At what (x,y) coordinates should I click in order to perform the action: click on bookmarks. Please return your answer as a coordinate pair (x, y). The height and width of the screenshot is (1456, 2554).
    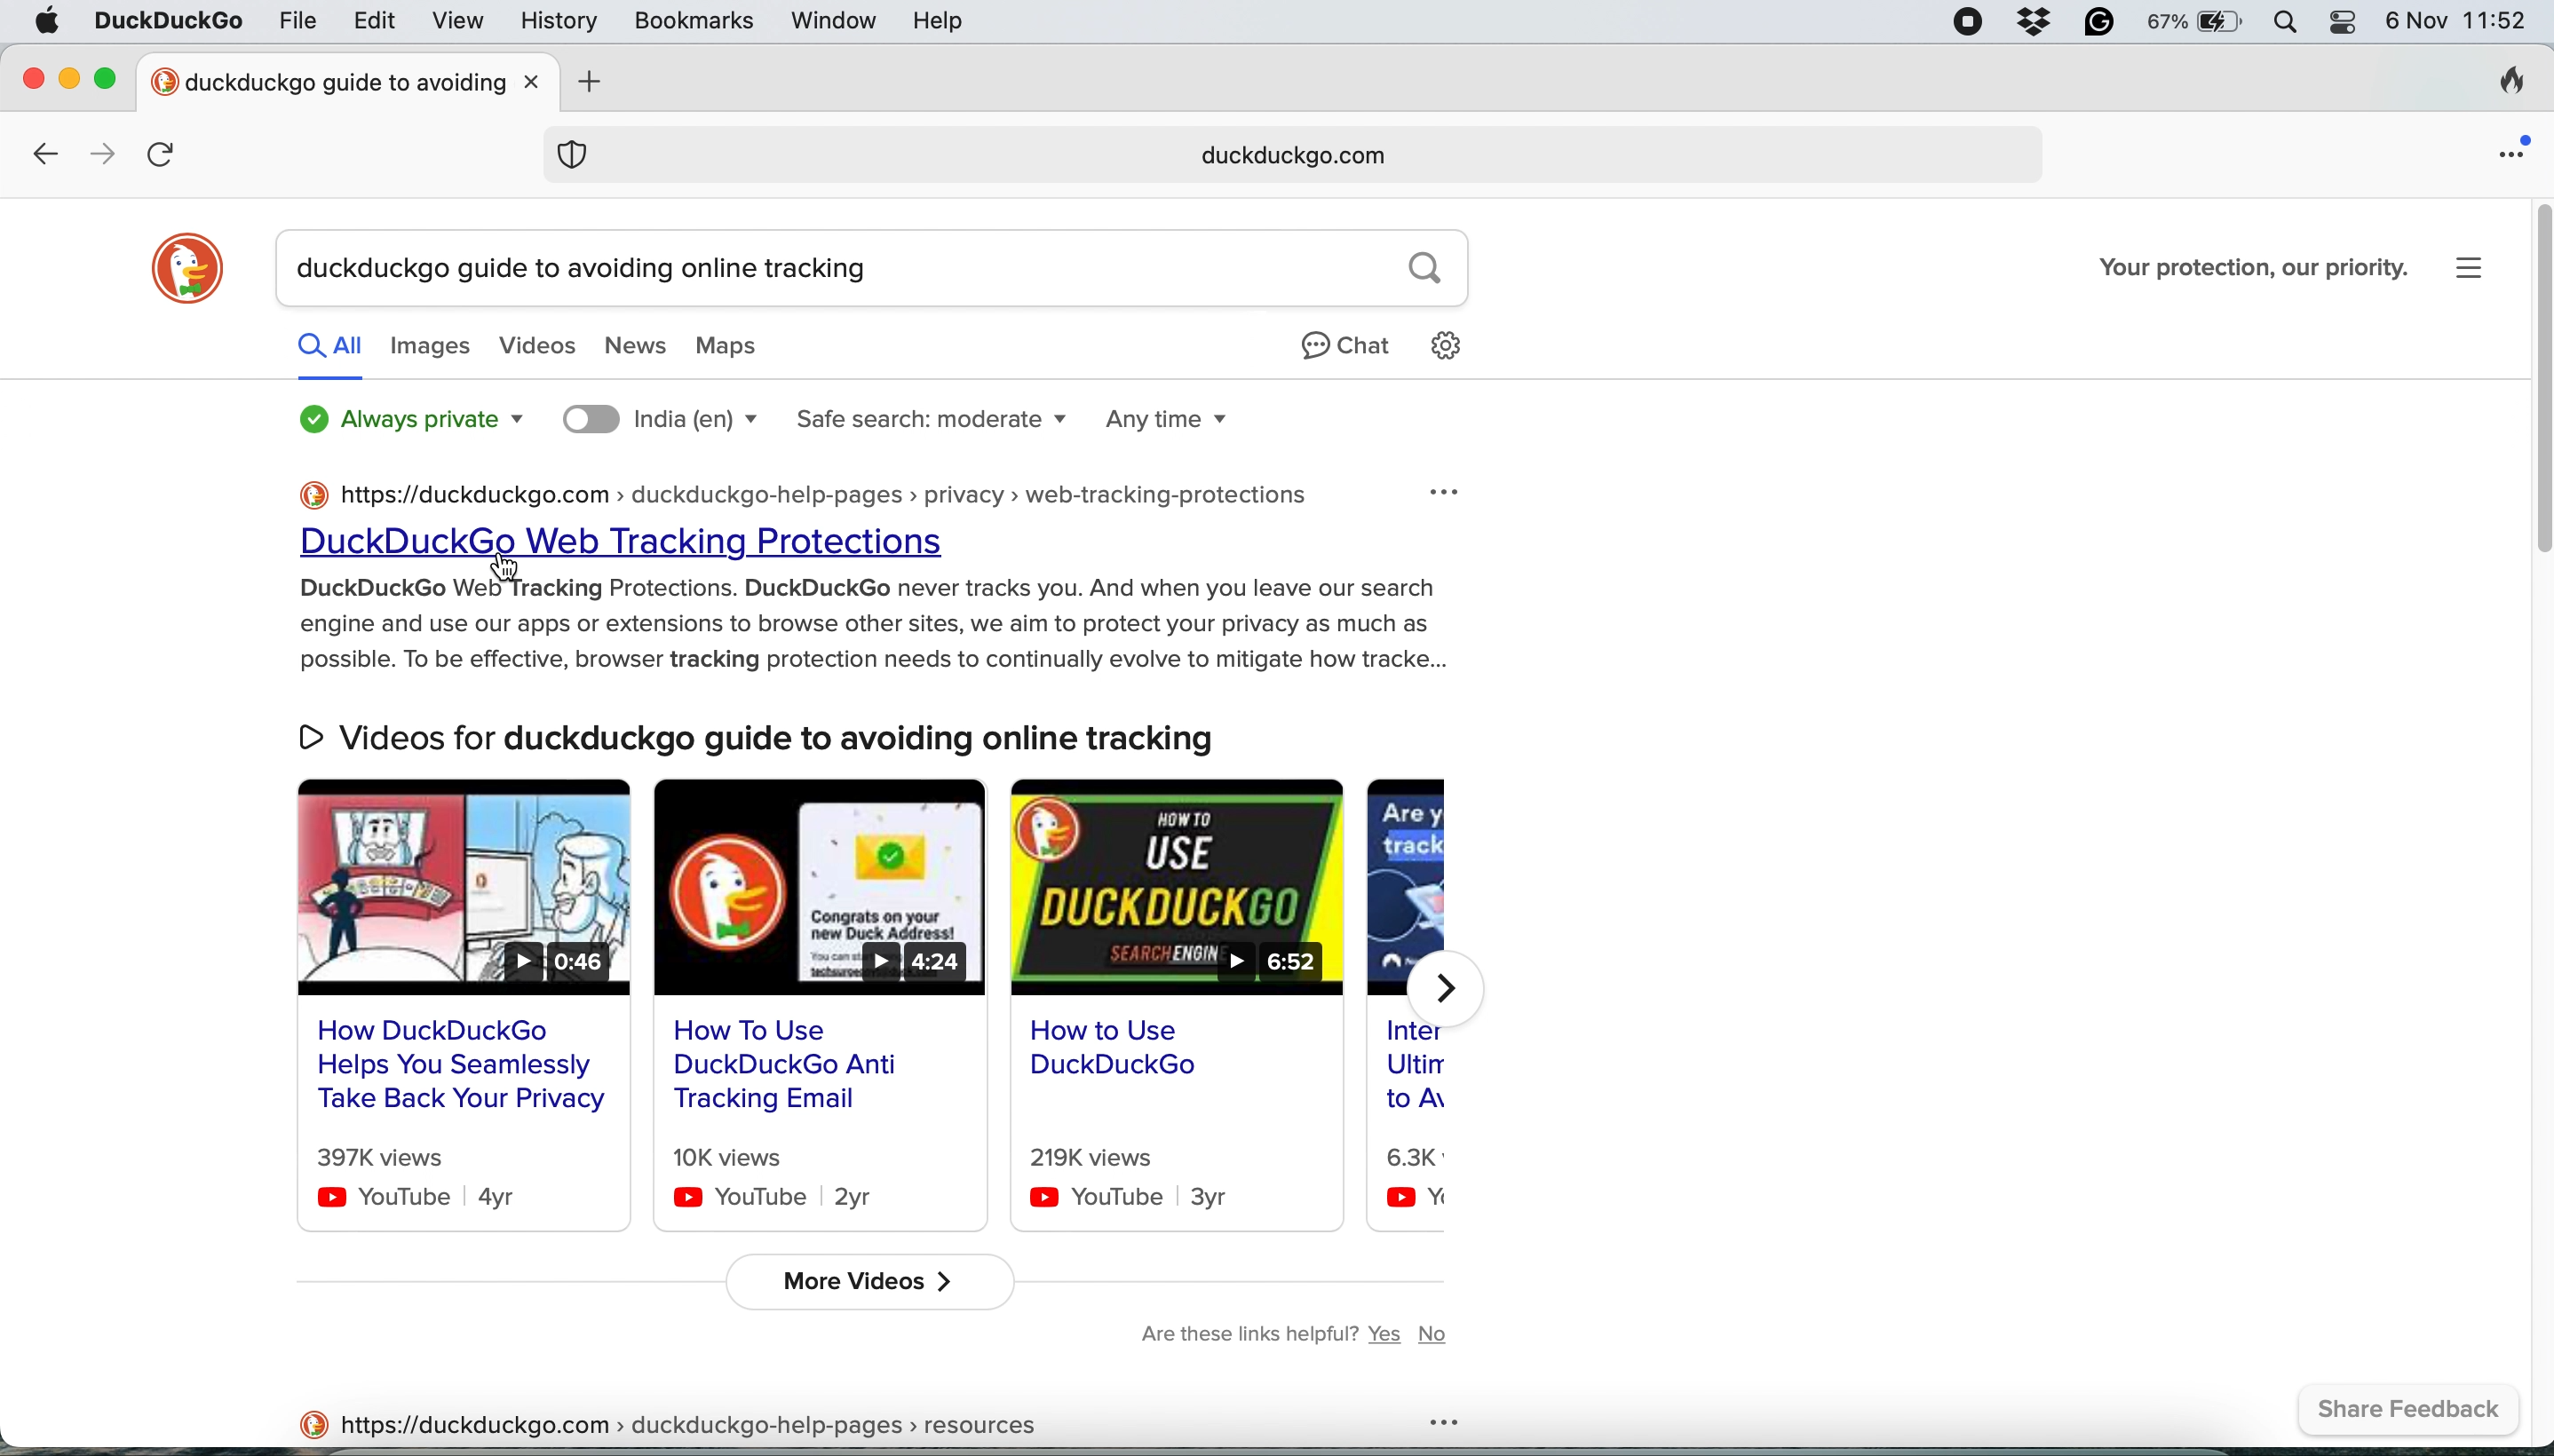
    Looking at the image, I should click on (689, 21).